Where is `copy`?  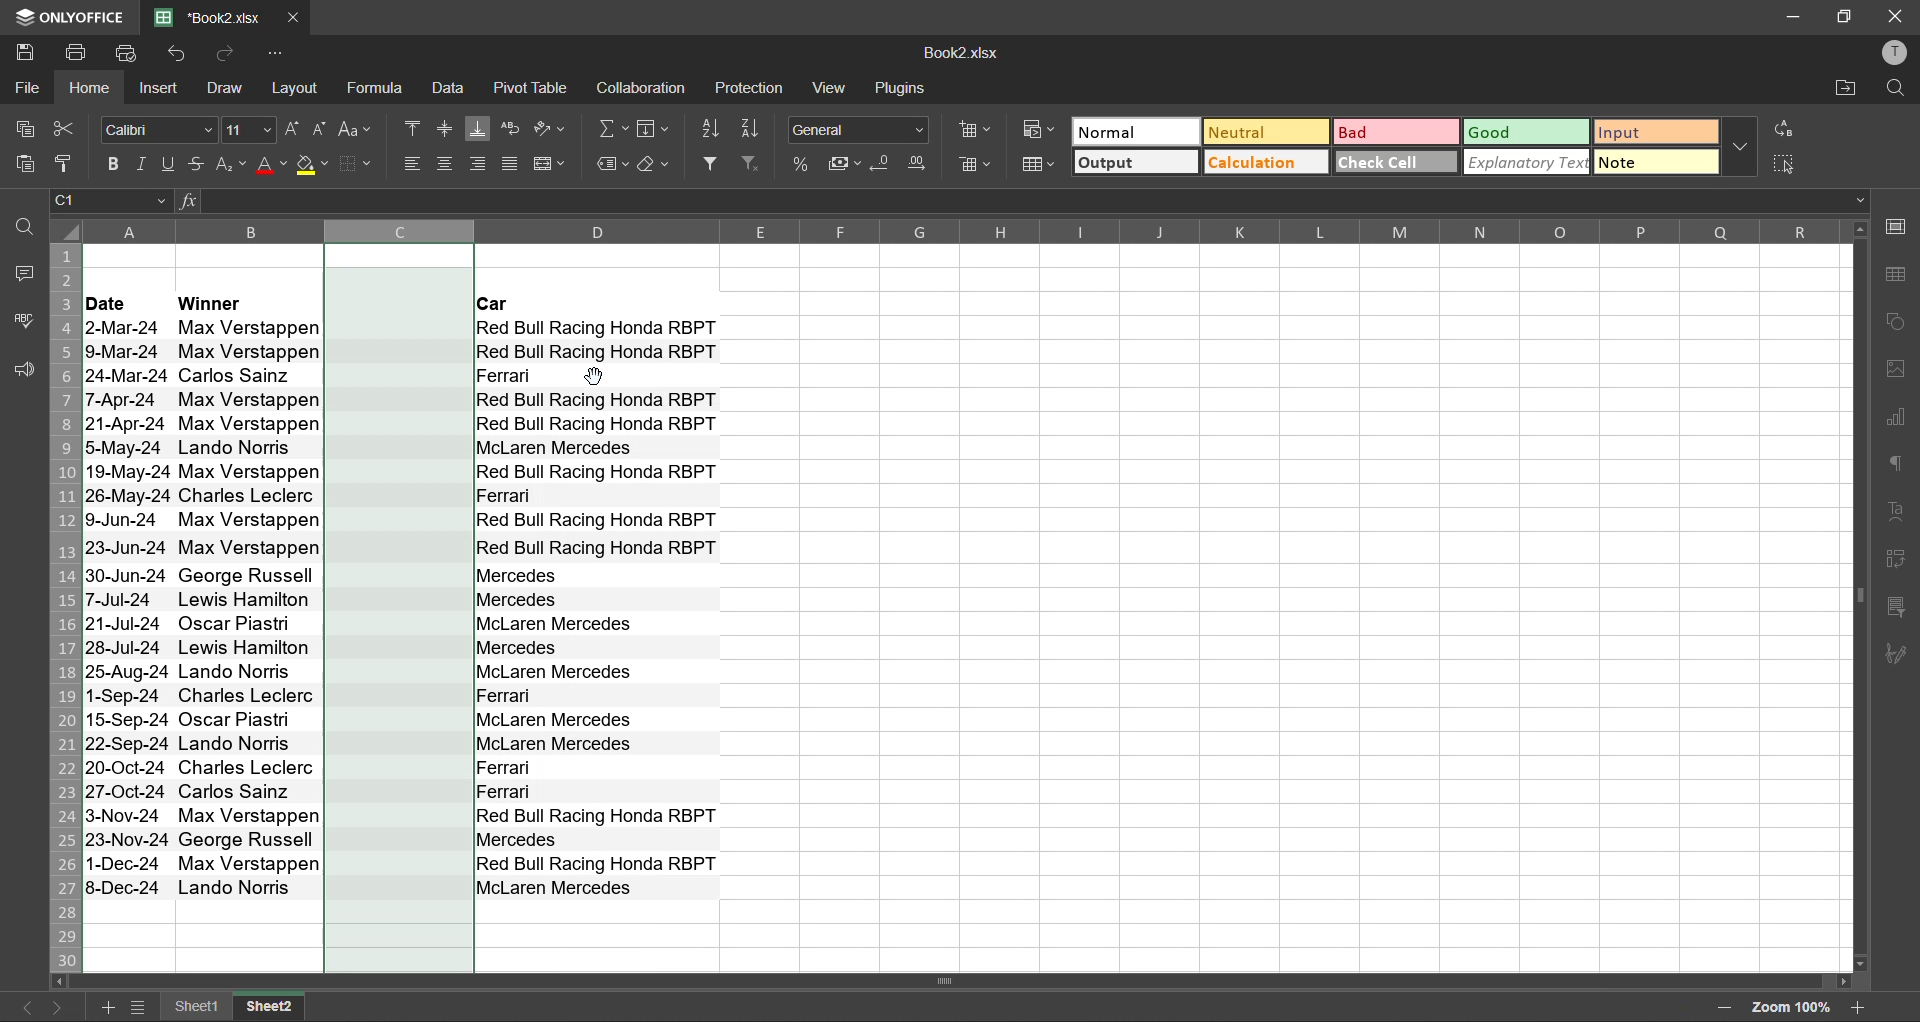 copy is located at coordinates (29, 129).